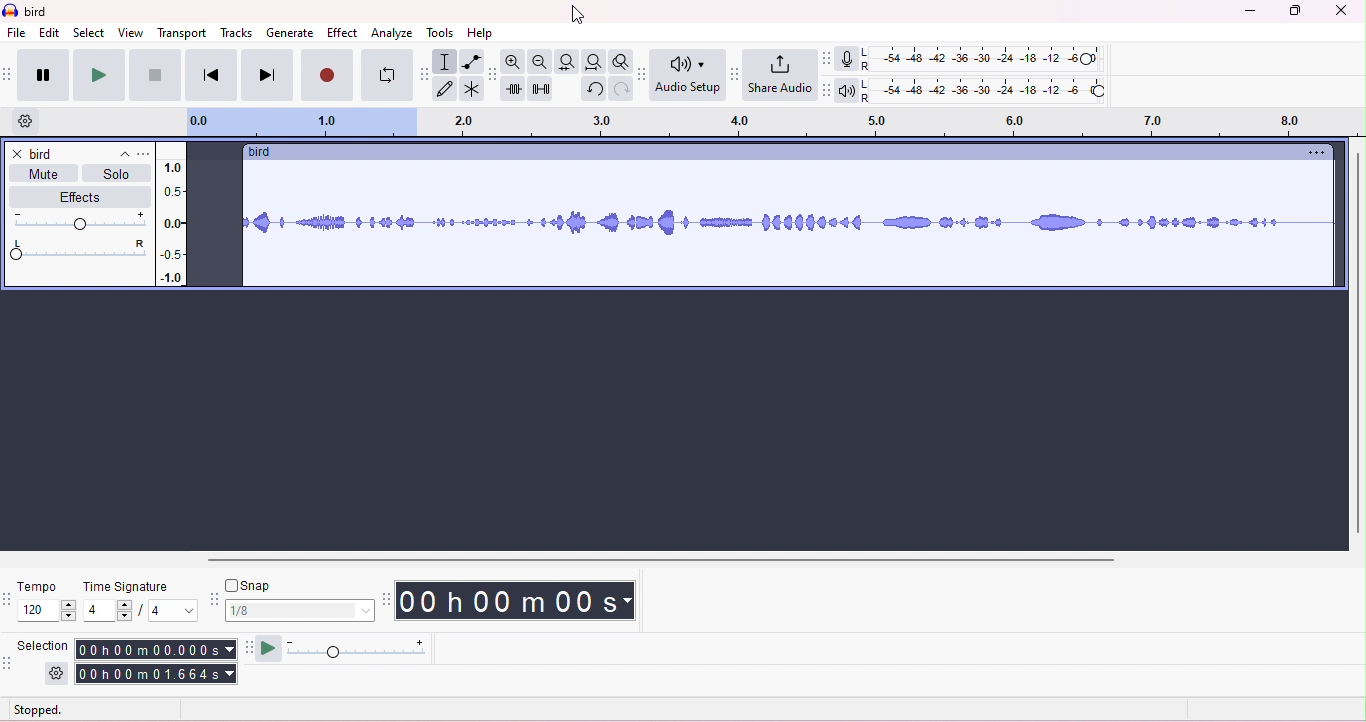 This screenshot has height=722, width=1366. Describe the element at coordinates (644, 72) in the screenshot. I see `audio set up tool bar` at that location.